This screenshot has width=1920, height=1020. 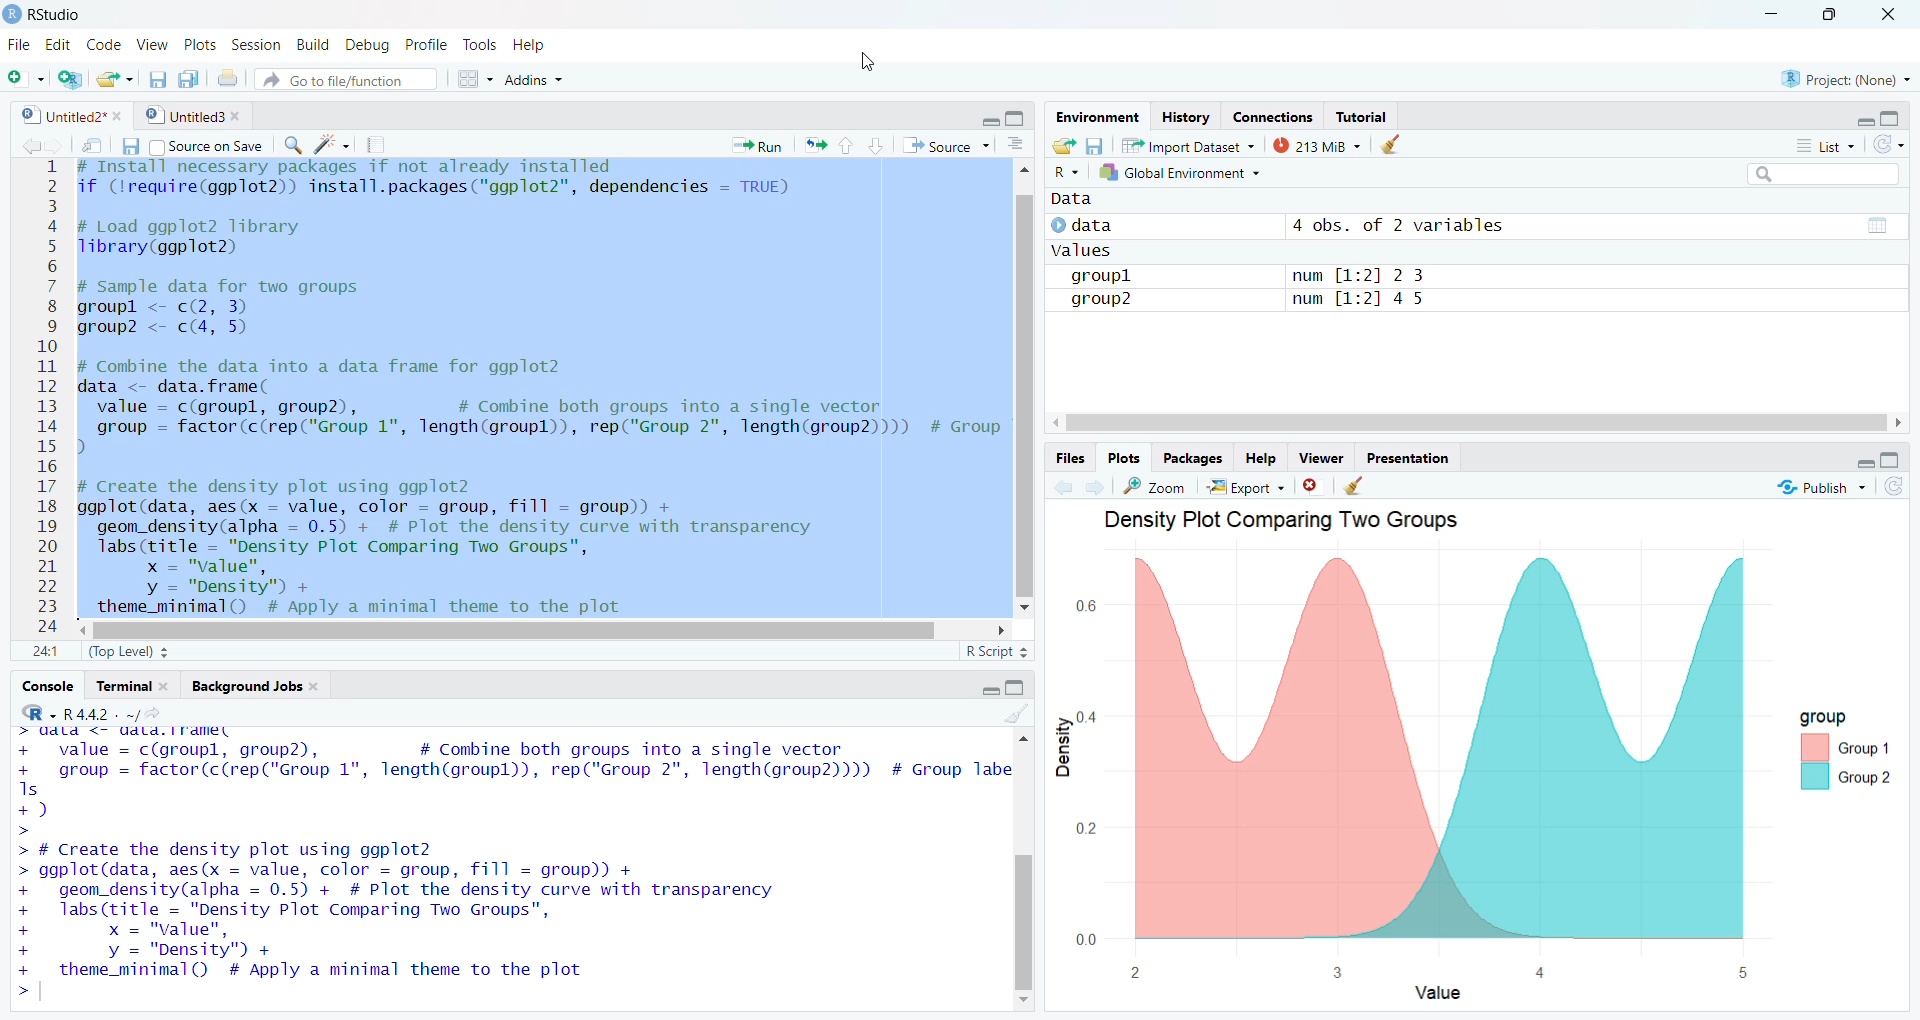 What do you see at coordinates (1010, 715) in the screenshot?
I see `CLEAR` at bounding box center [1010, 715].